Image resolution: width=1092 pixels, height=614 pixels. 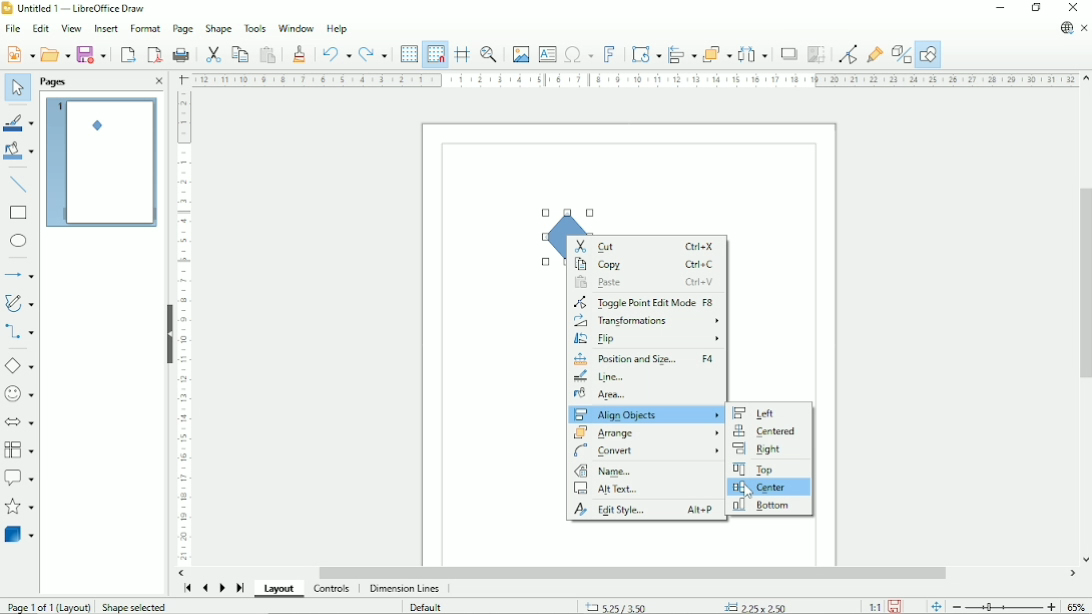 I want to click on Insert image, so click(x=520, y=54).